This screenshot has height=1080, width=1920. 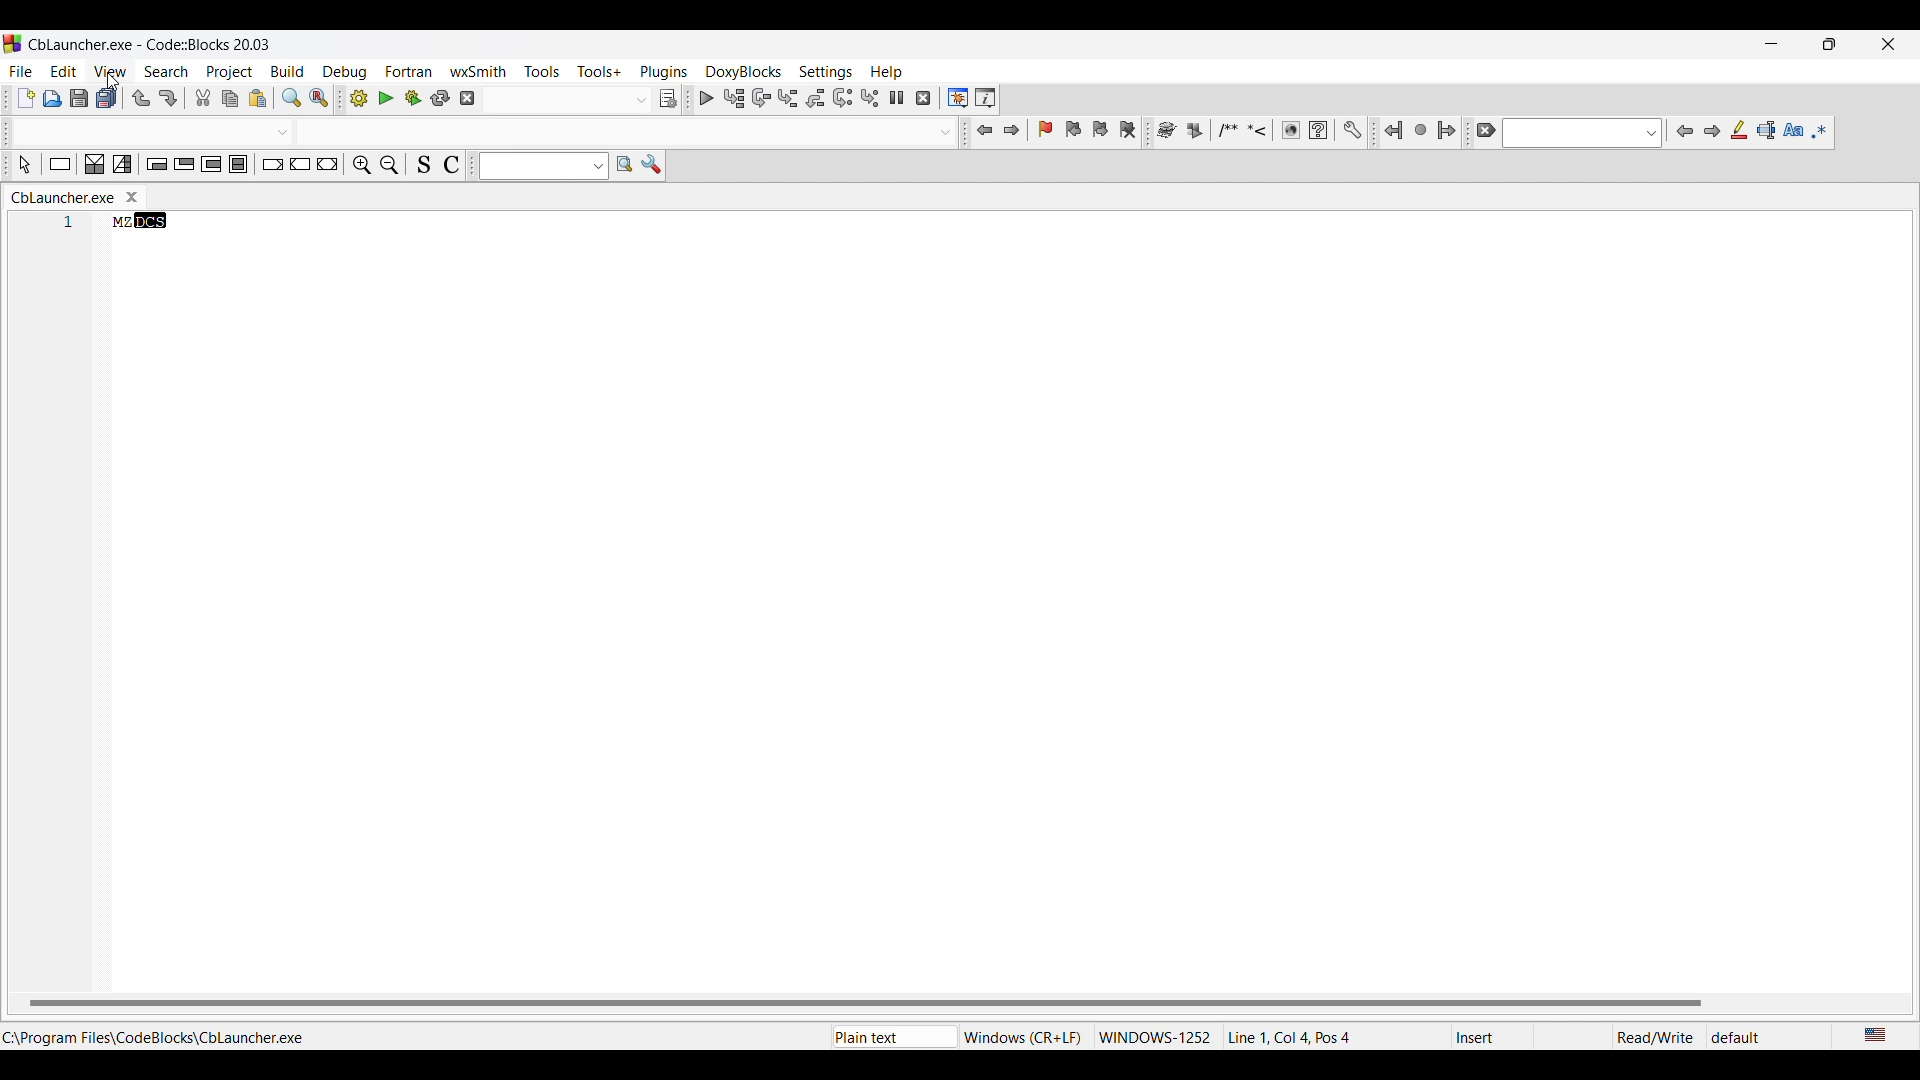 I want to click on Jump back, so click(x=1394, y=131).